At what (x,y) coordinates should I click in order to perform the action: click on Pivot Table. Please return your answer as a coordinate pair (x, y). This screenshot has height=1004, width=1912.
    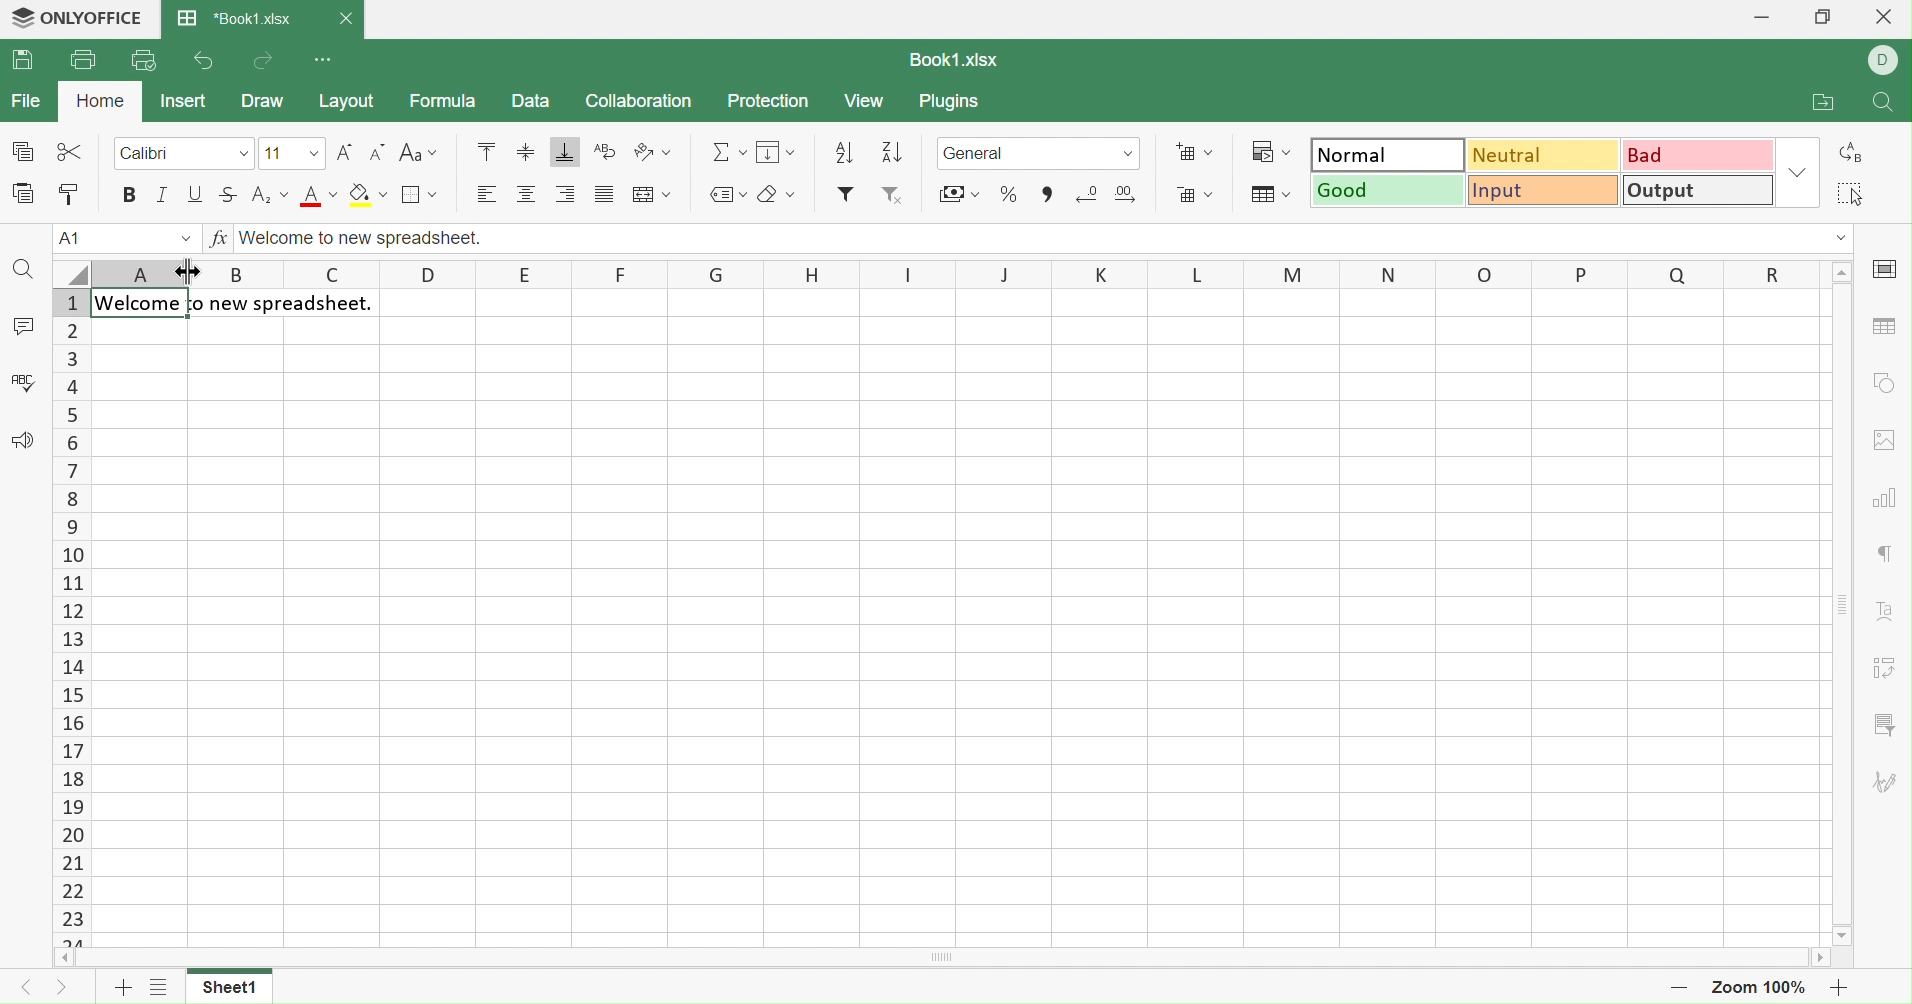
    Looking at the image, I should click on (1883, 671).